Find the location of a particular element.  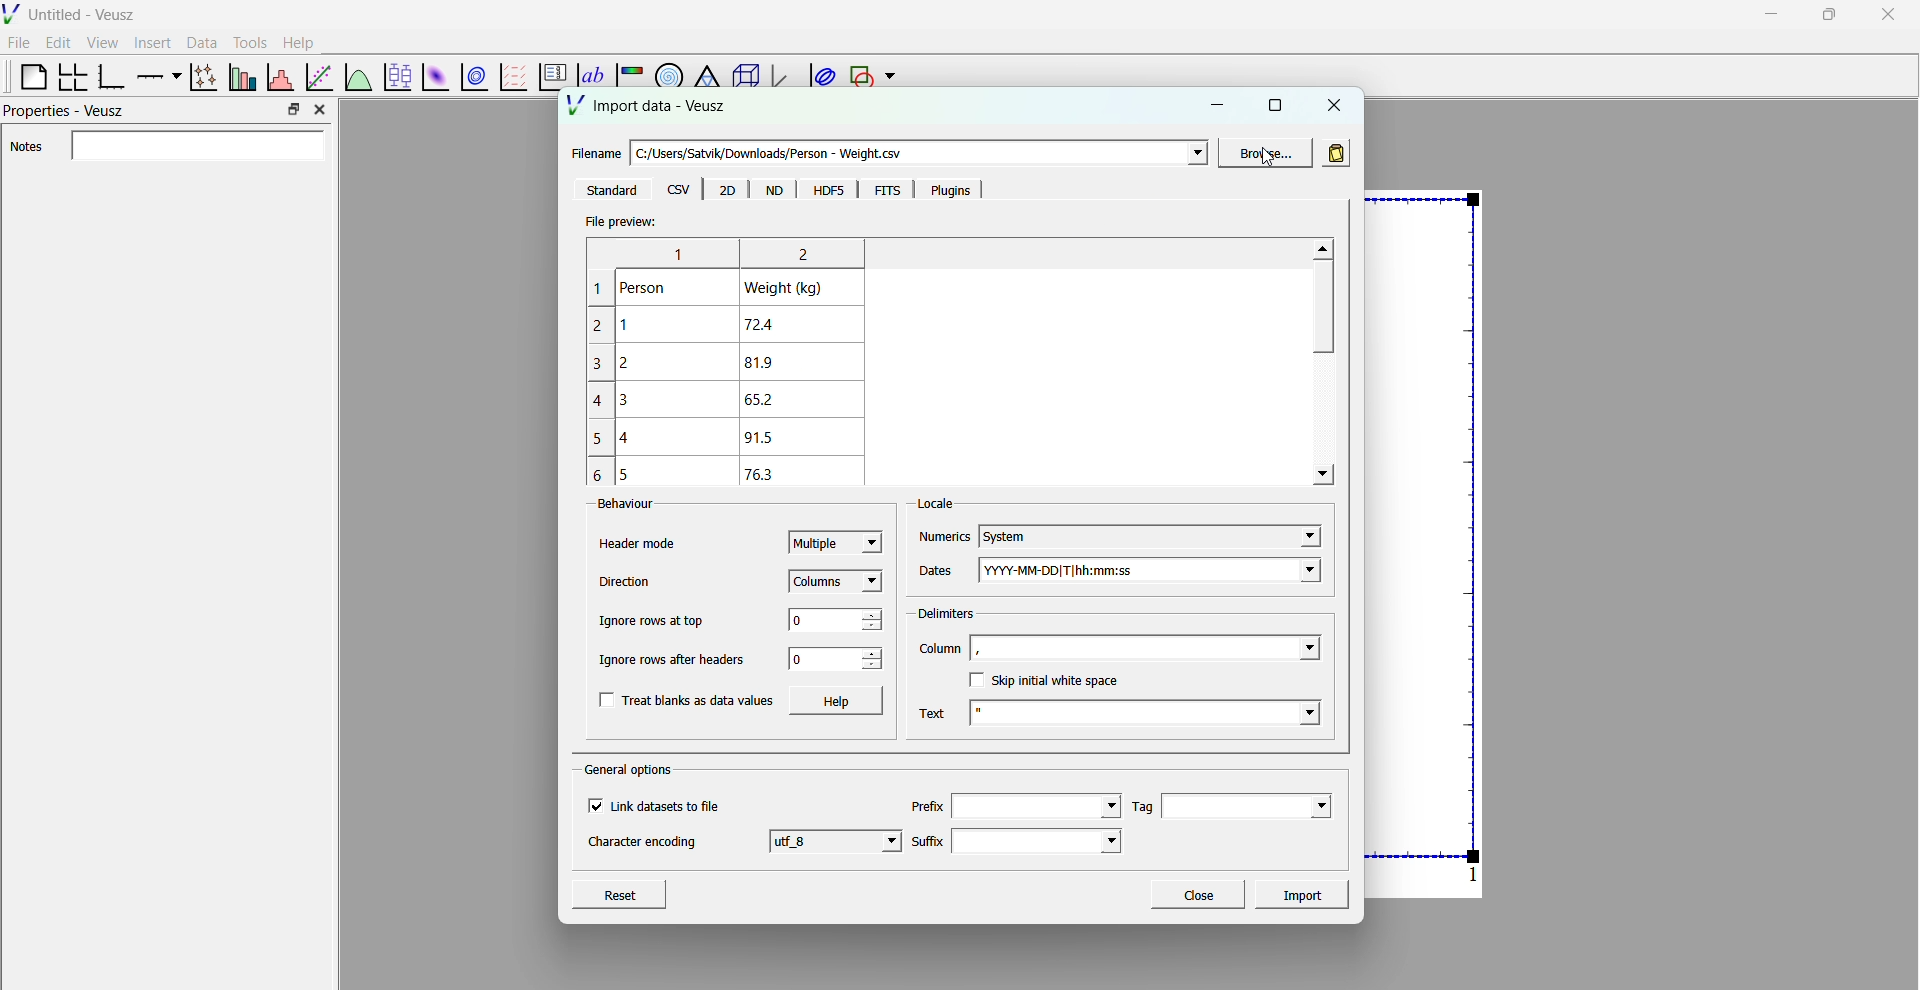

Behaviour is located at coordinates (615, 506).